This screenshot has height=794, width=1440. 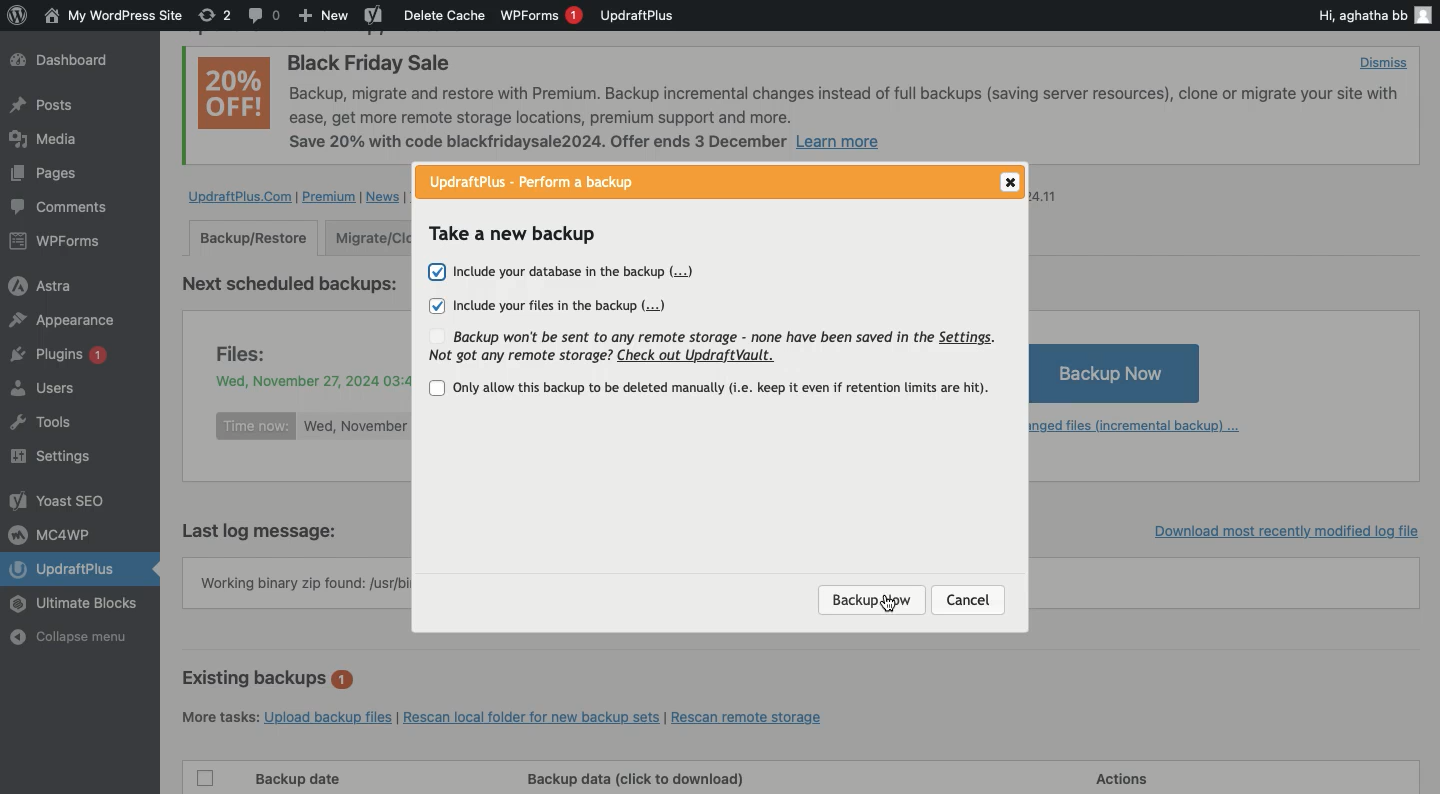 What do you see at coordinates (333, 197) in the screenshot?
I see `Premium ` at bounding box center [333, 197].